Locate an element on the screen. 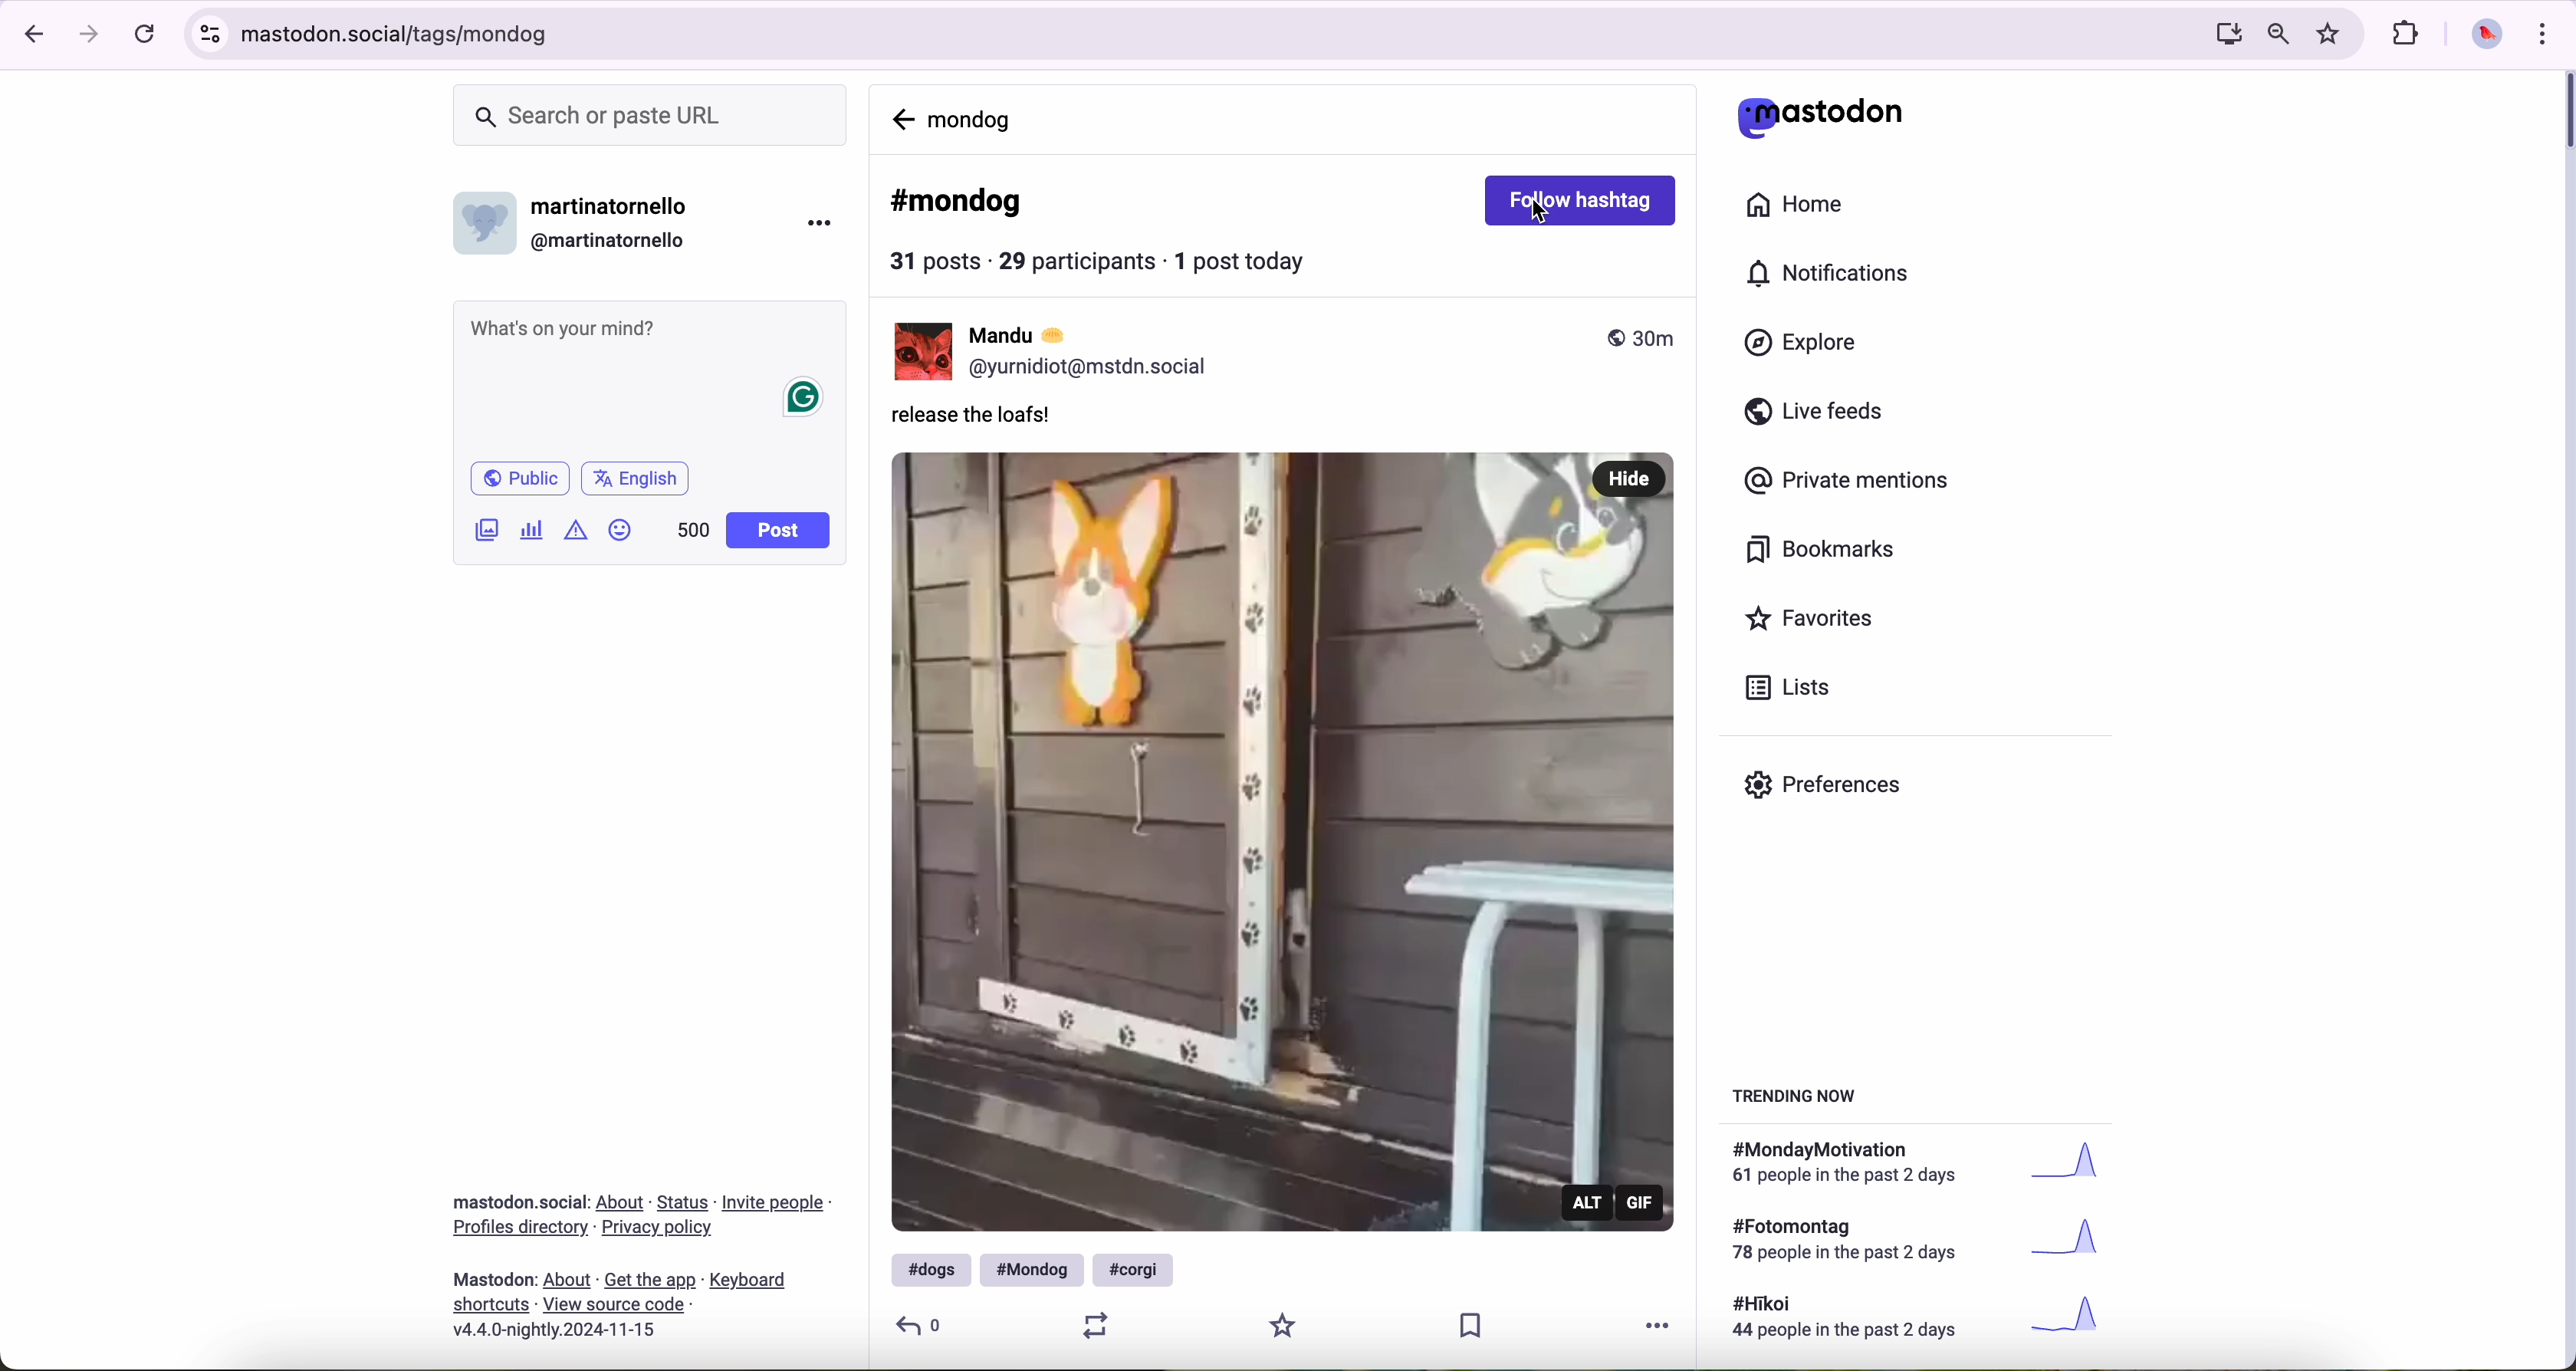 The width and height of the screenshot is (2576, 1371). #dogs is located at coordinates (926, 1269).